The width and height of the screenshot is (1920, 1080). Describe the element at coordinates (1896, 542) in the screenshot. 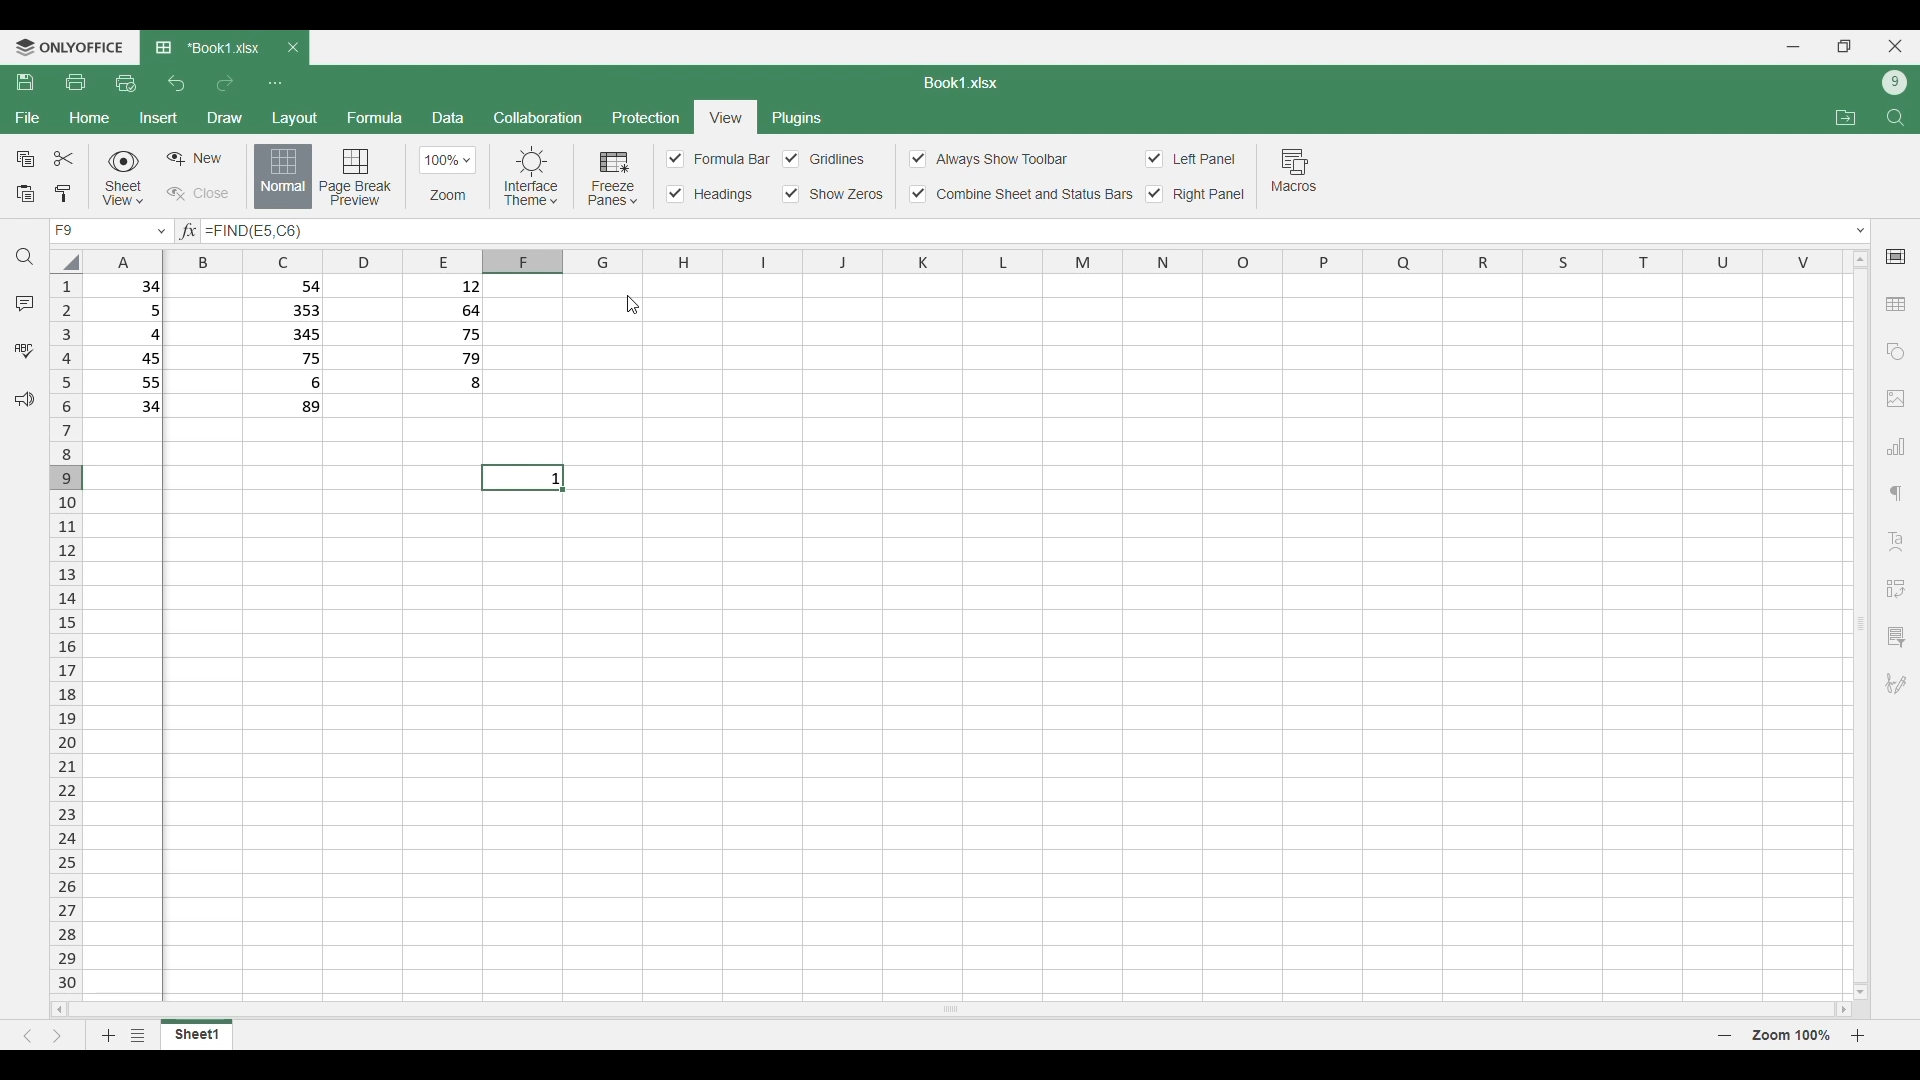

I see `Insert Text art` at that location.